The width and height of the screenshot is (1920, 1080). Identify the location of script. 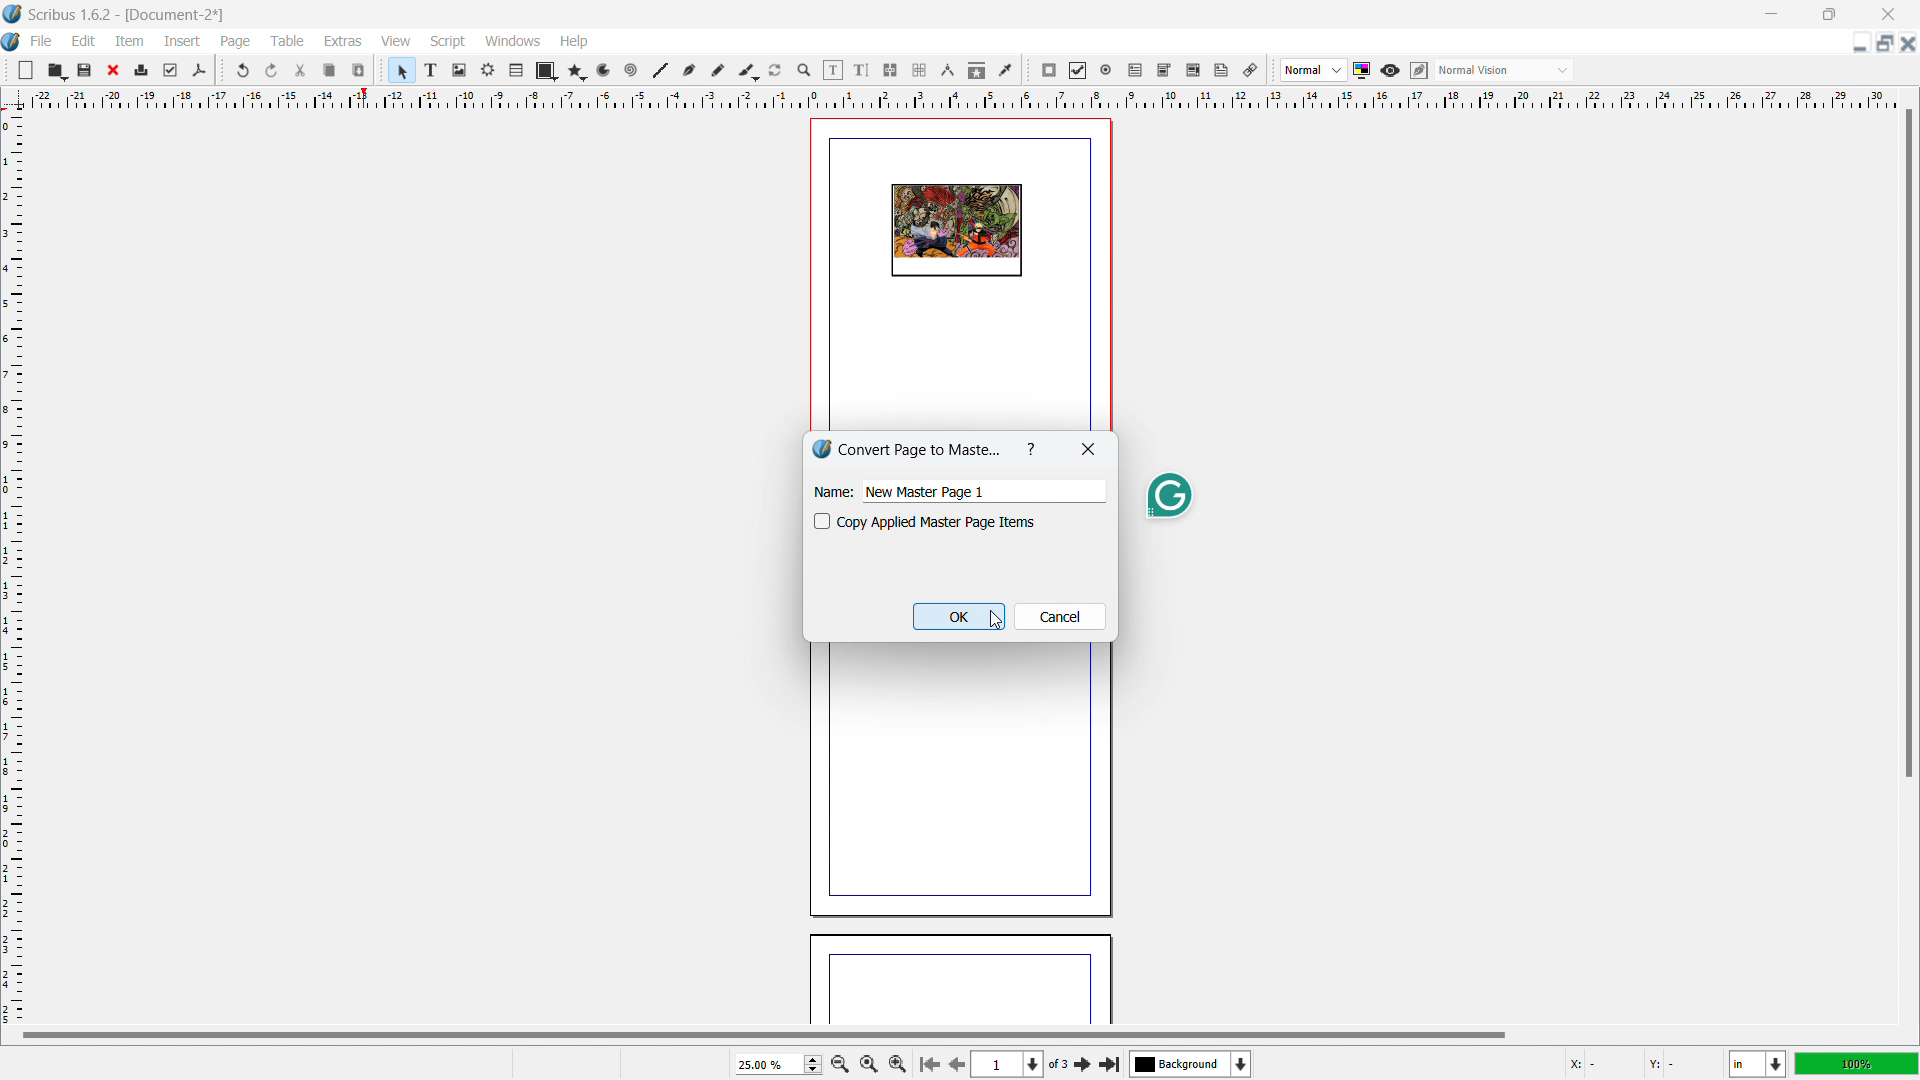
(449, 42).